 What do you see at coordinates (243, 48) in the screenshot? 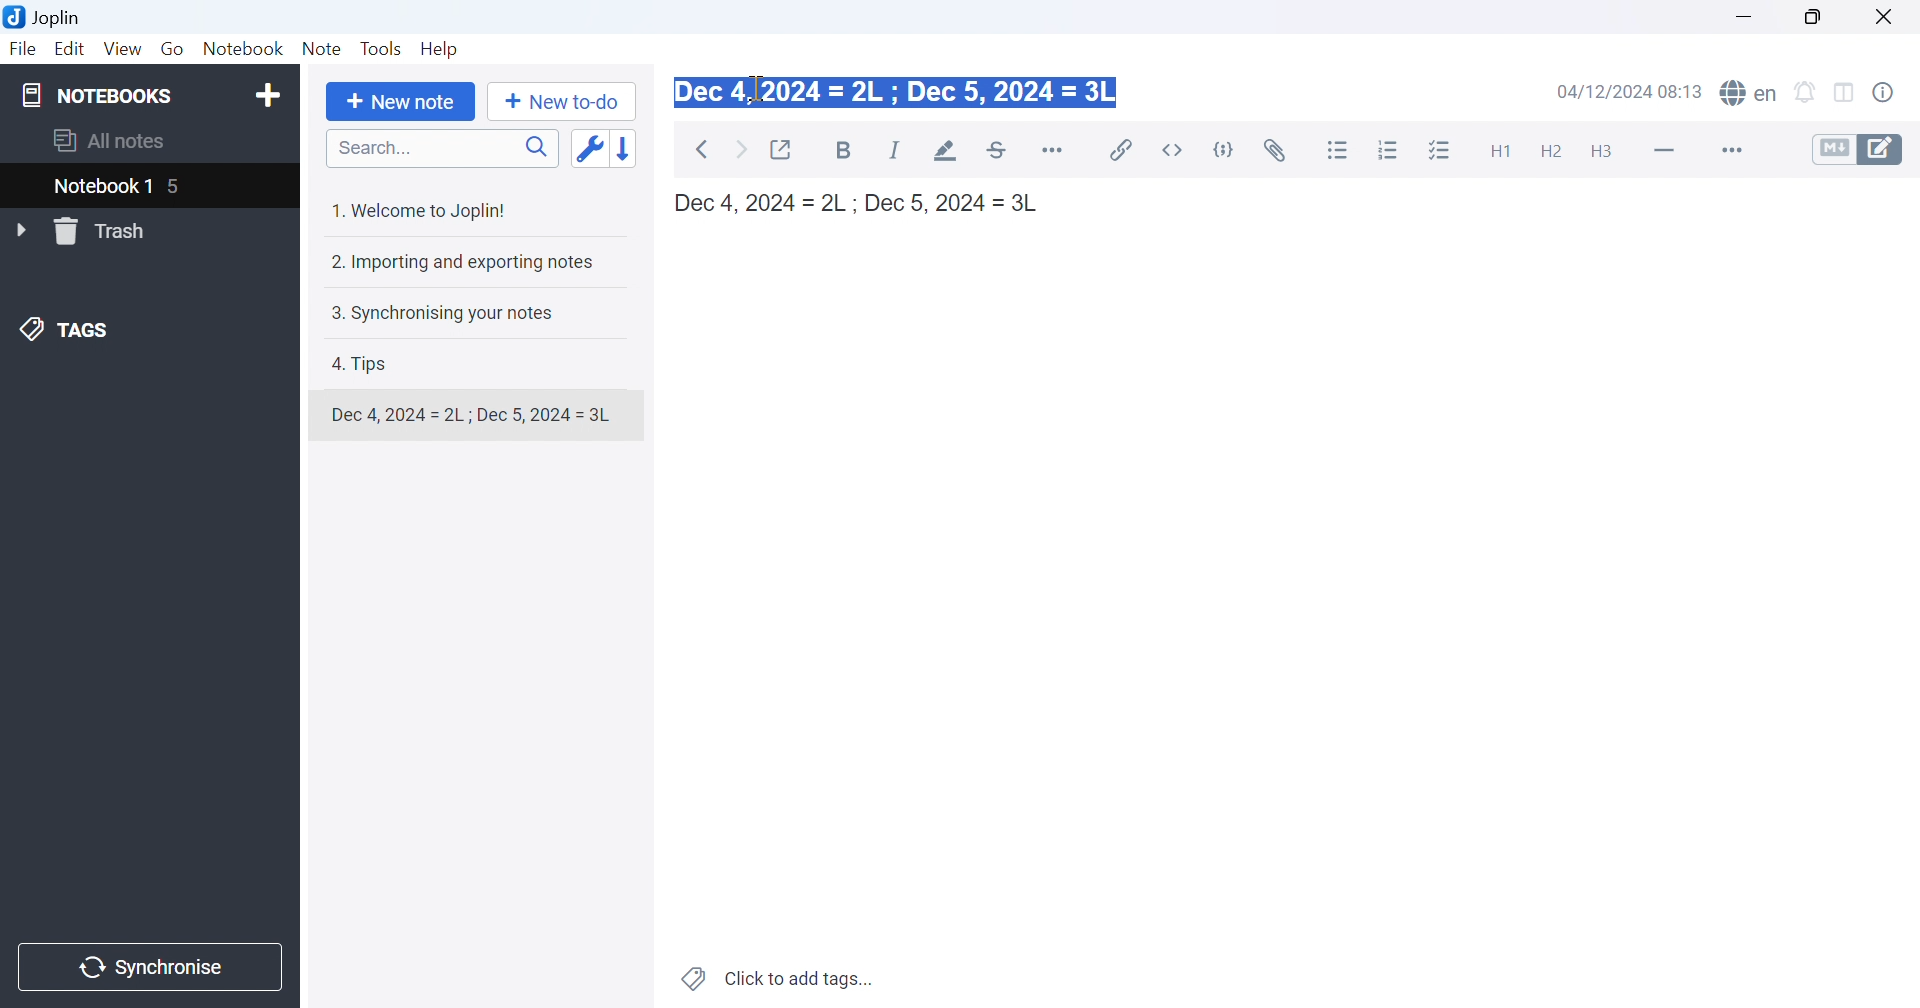
I see `Notebook` at bounding box center [243, 48].